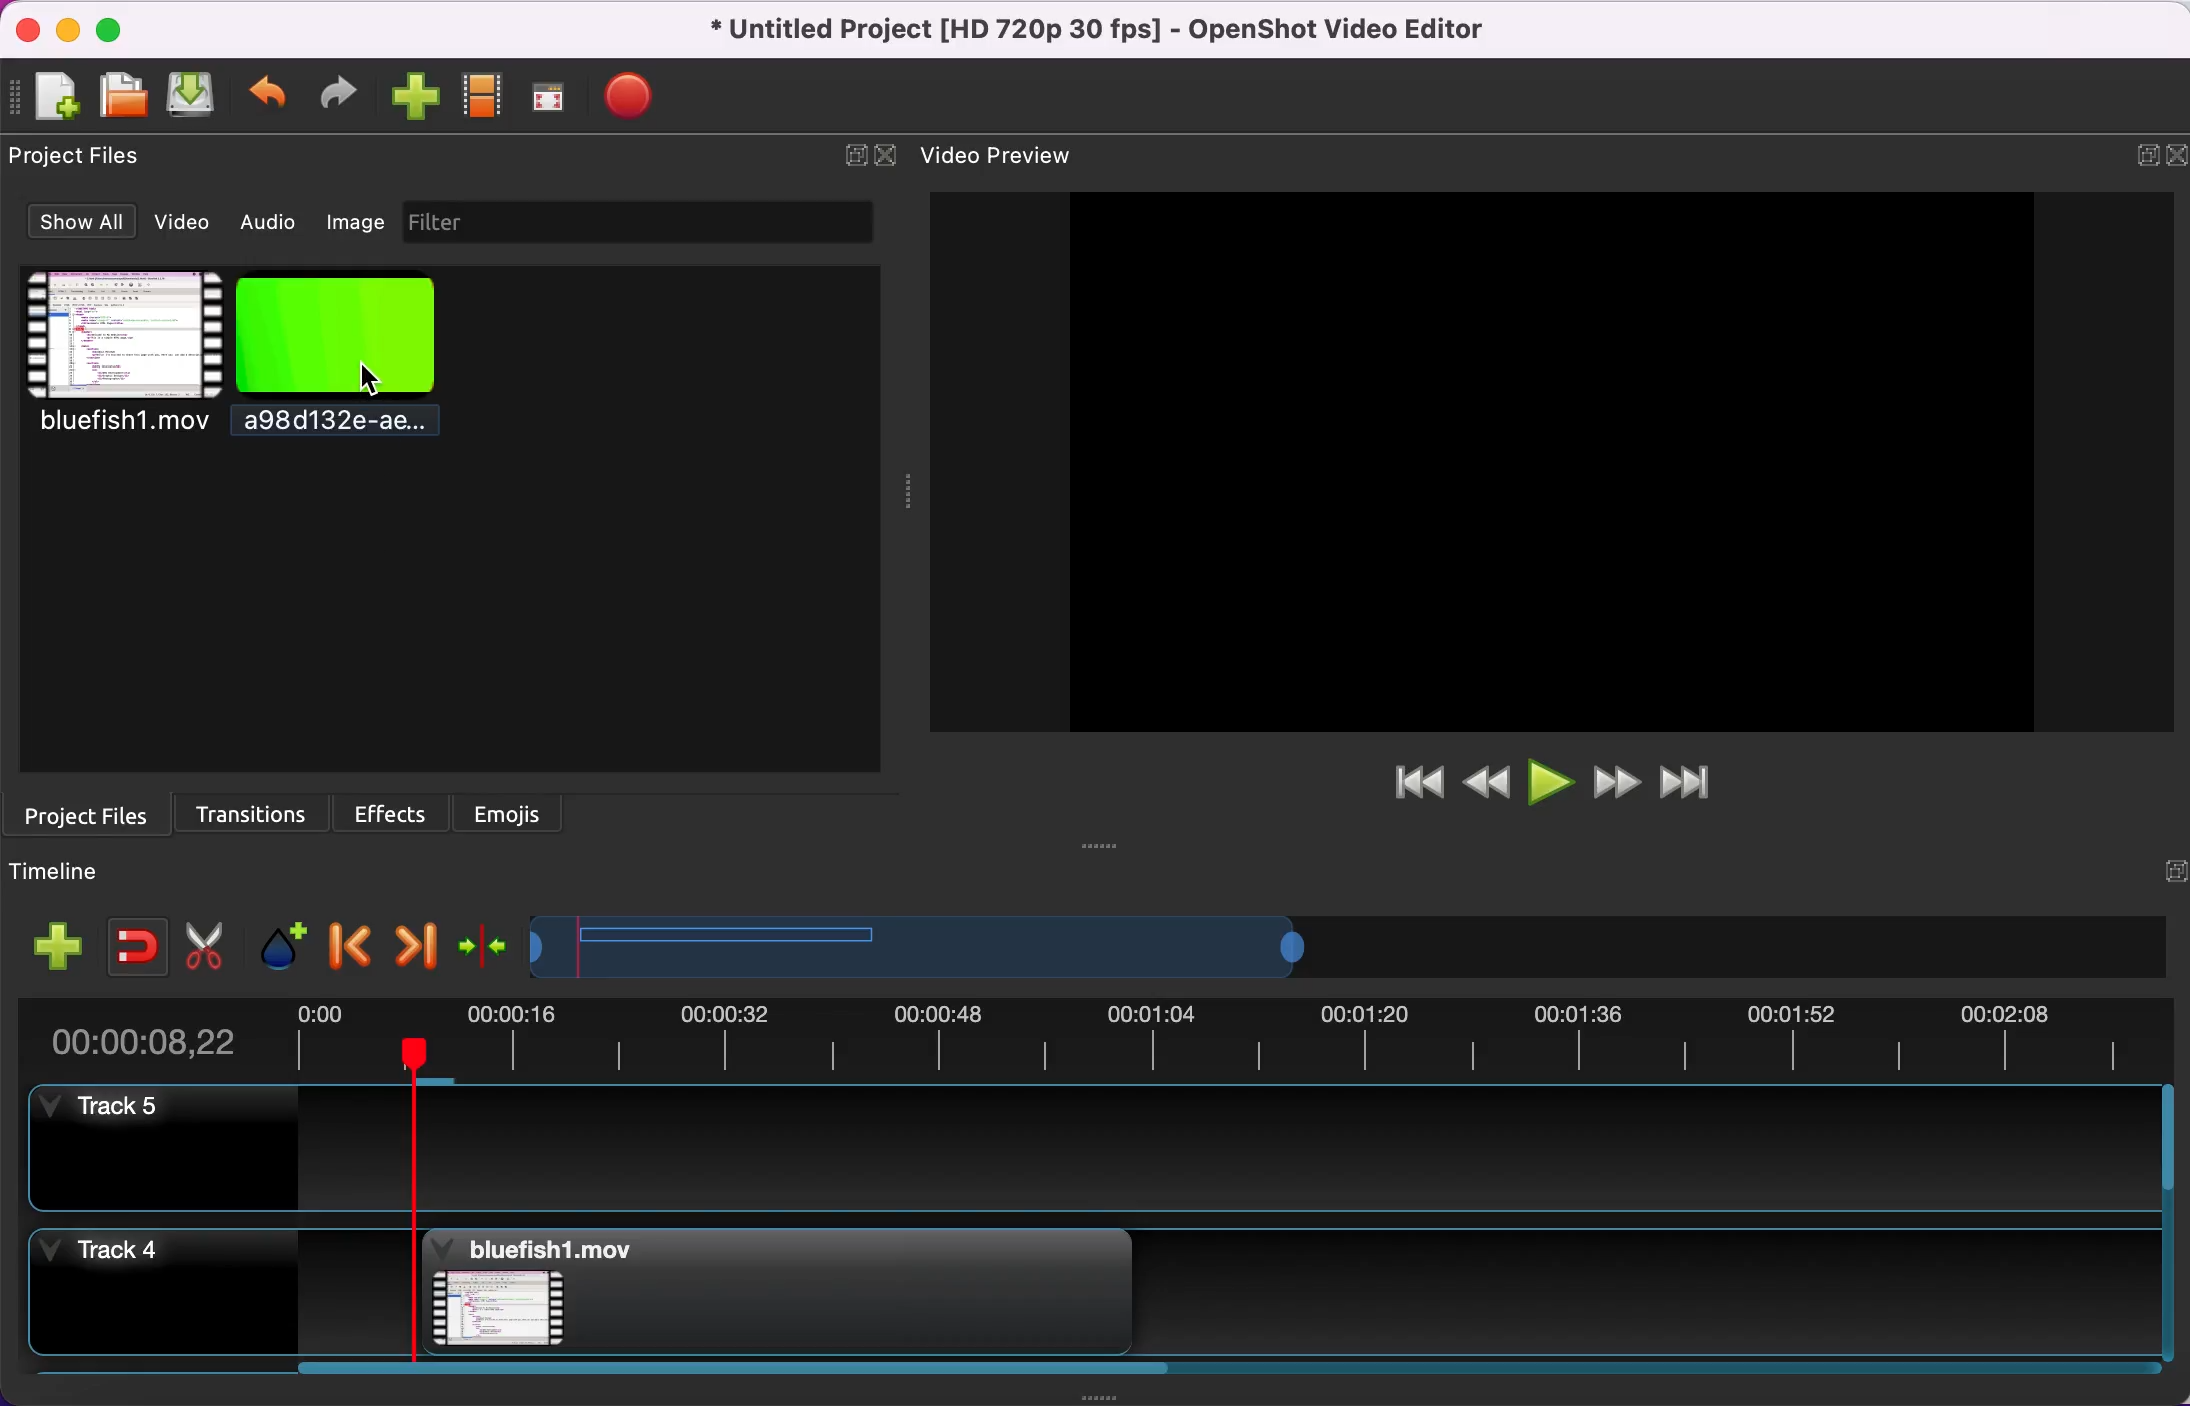  What do you see at coordinates (350, 943) in the screenshot?
I see `previous marker` at bounding box center [350, 943].